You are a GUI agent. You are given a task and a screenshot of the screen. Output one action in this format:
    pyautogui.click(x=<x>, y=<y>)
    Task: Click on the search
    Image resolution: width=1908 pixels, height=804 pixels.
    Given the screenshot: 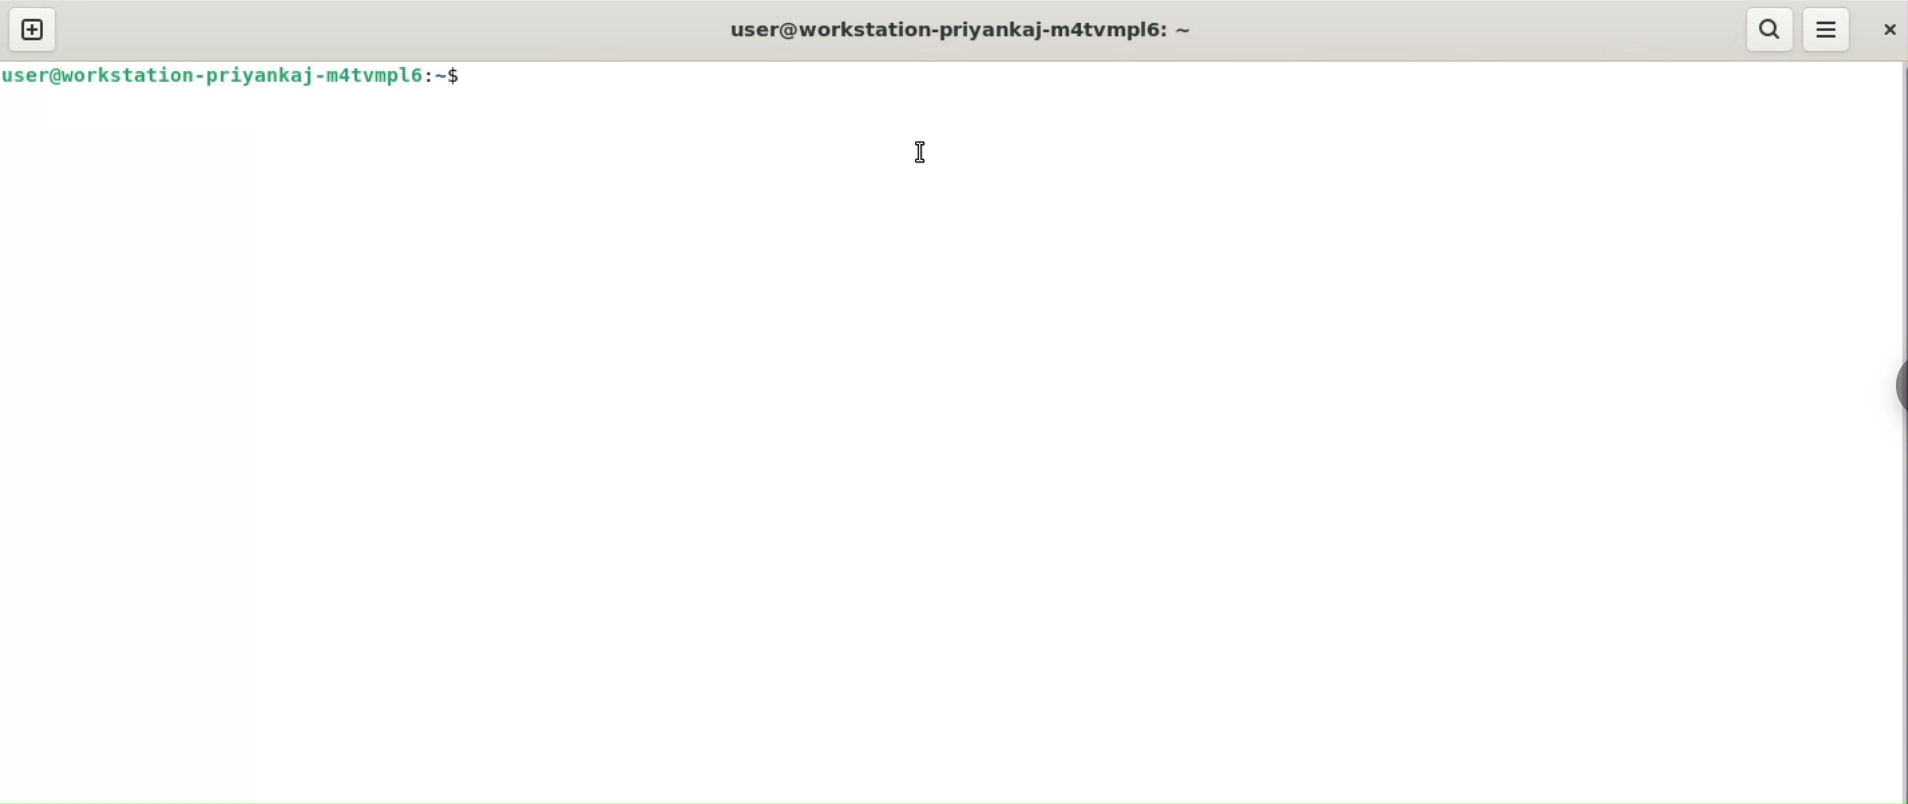 What is the action you would take?
    pyautogui.click(x=1768, y=30)
    